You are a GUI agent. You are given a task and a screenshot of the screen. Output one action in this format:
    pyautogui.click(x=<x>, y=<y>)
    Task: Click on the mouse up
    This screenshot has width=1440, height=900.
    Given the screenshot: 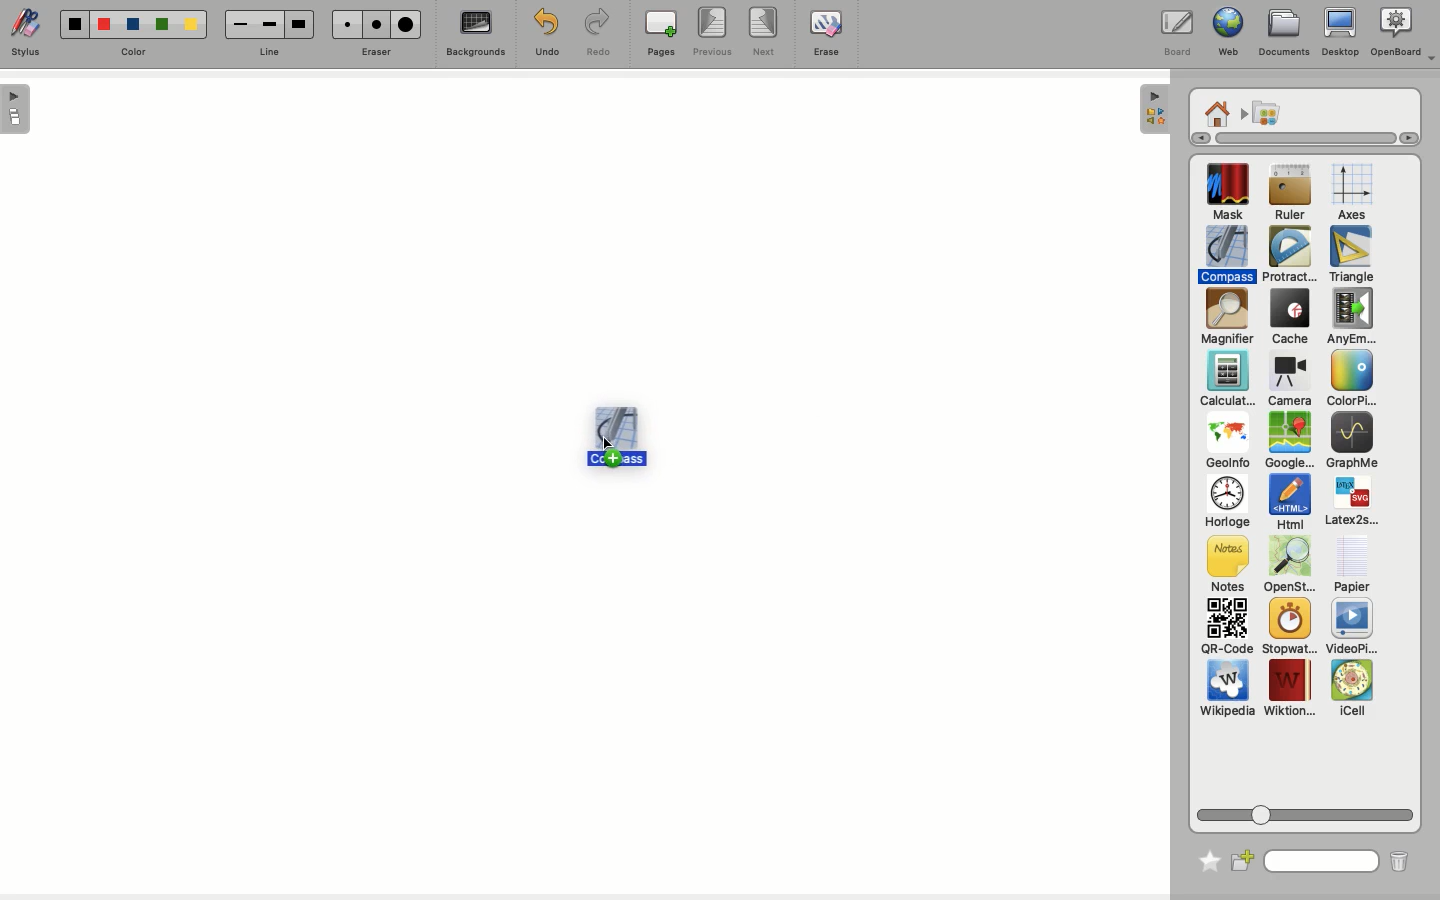 What is the action you would take?
    pyautogui.click(x=609, y=443)
    